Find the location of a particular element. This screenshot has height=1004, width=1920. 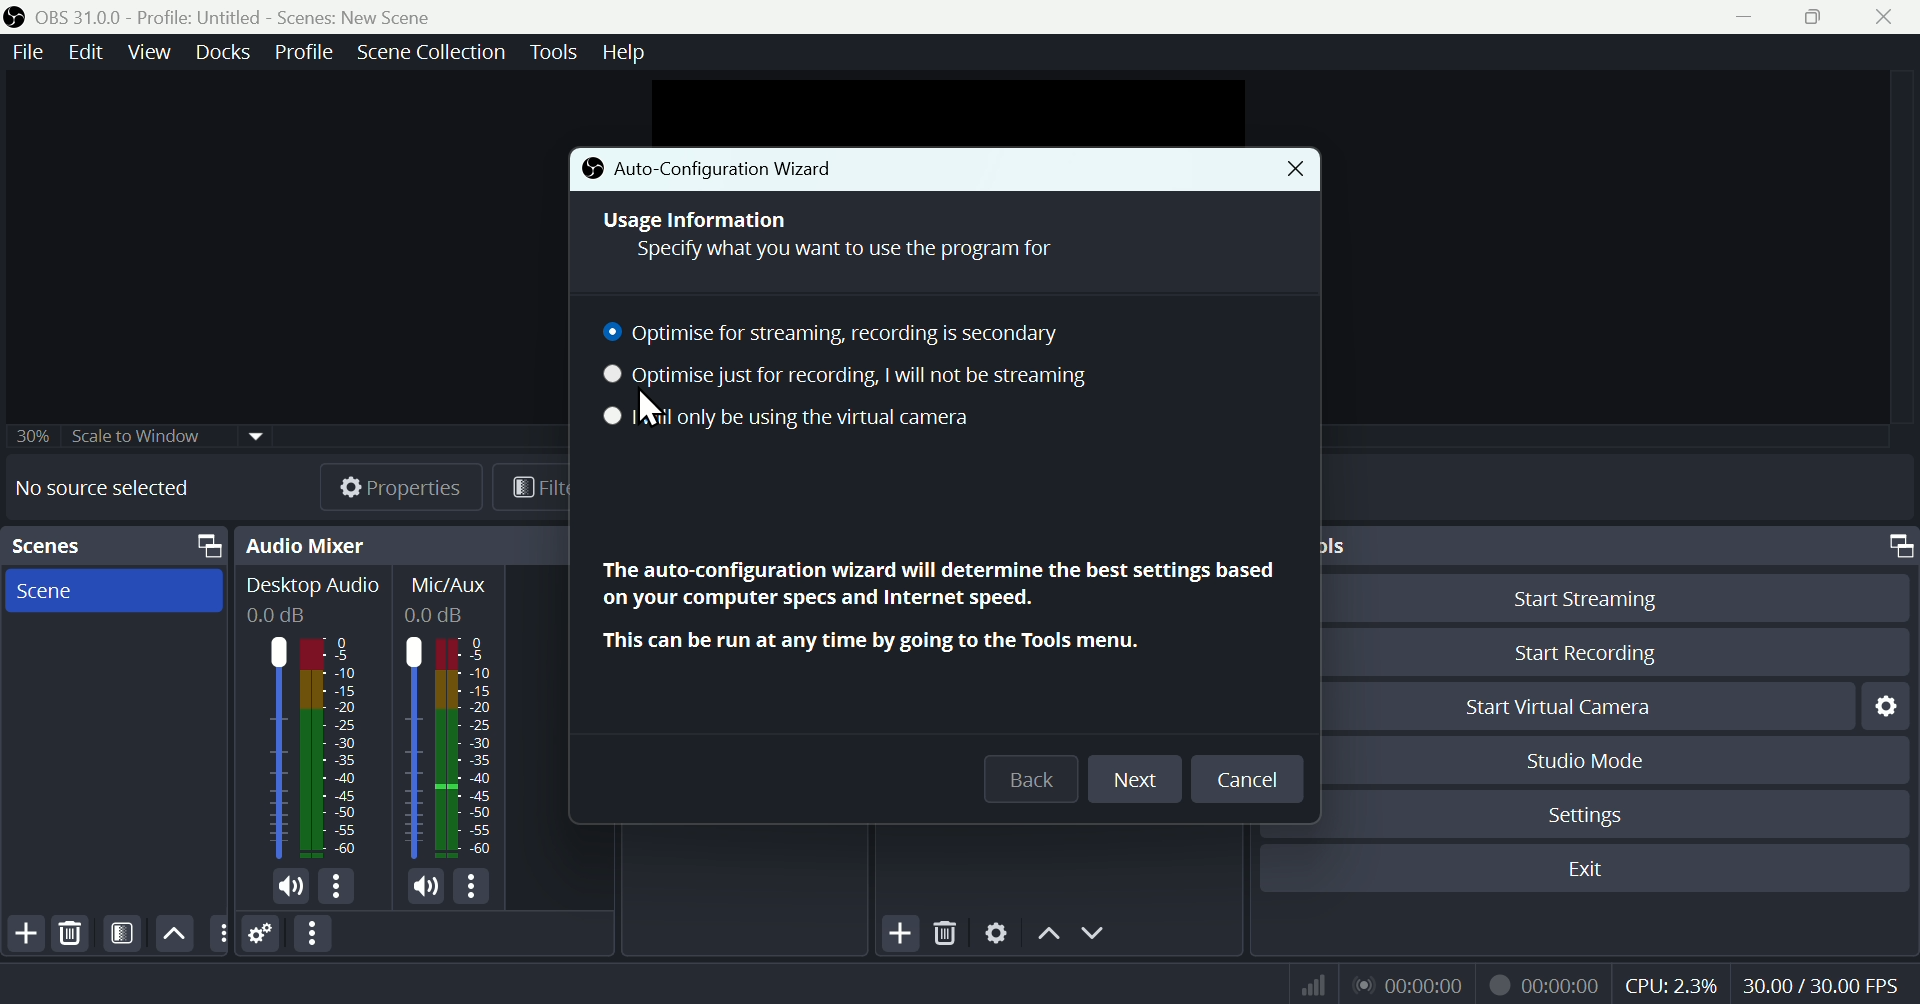

mic is located at coordinates (427, 885).